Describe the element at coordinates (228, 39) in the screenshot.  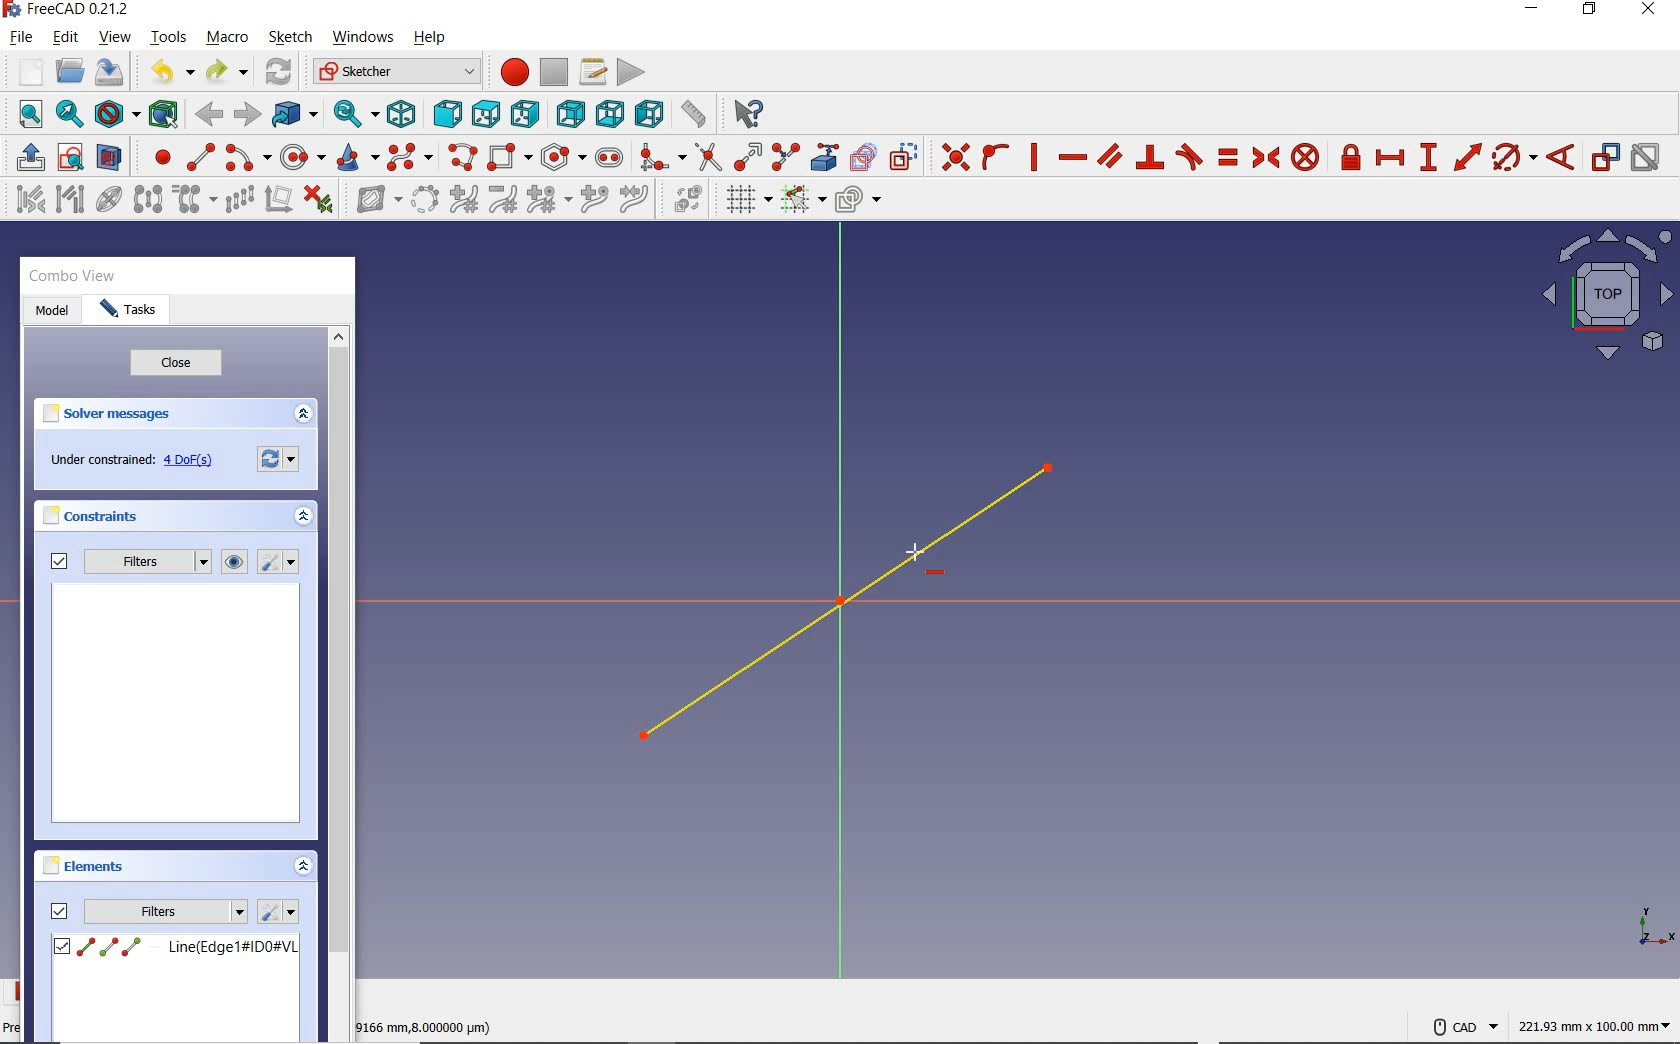
I see `MACRO` at that location.